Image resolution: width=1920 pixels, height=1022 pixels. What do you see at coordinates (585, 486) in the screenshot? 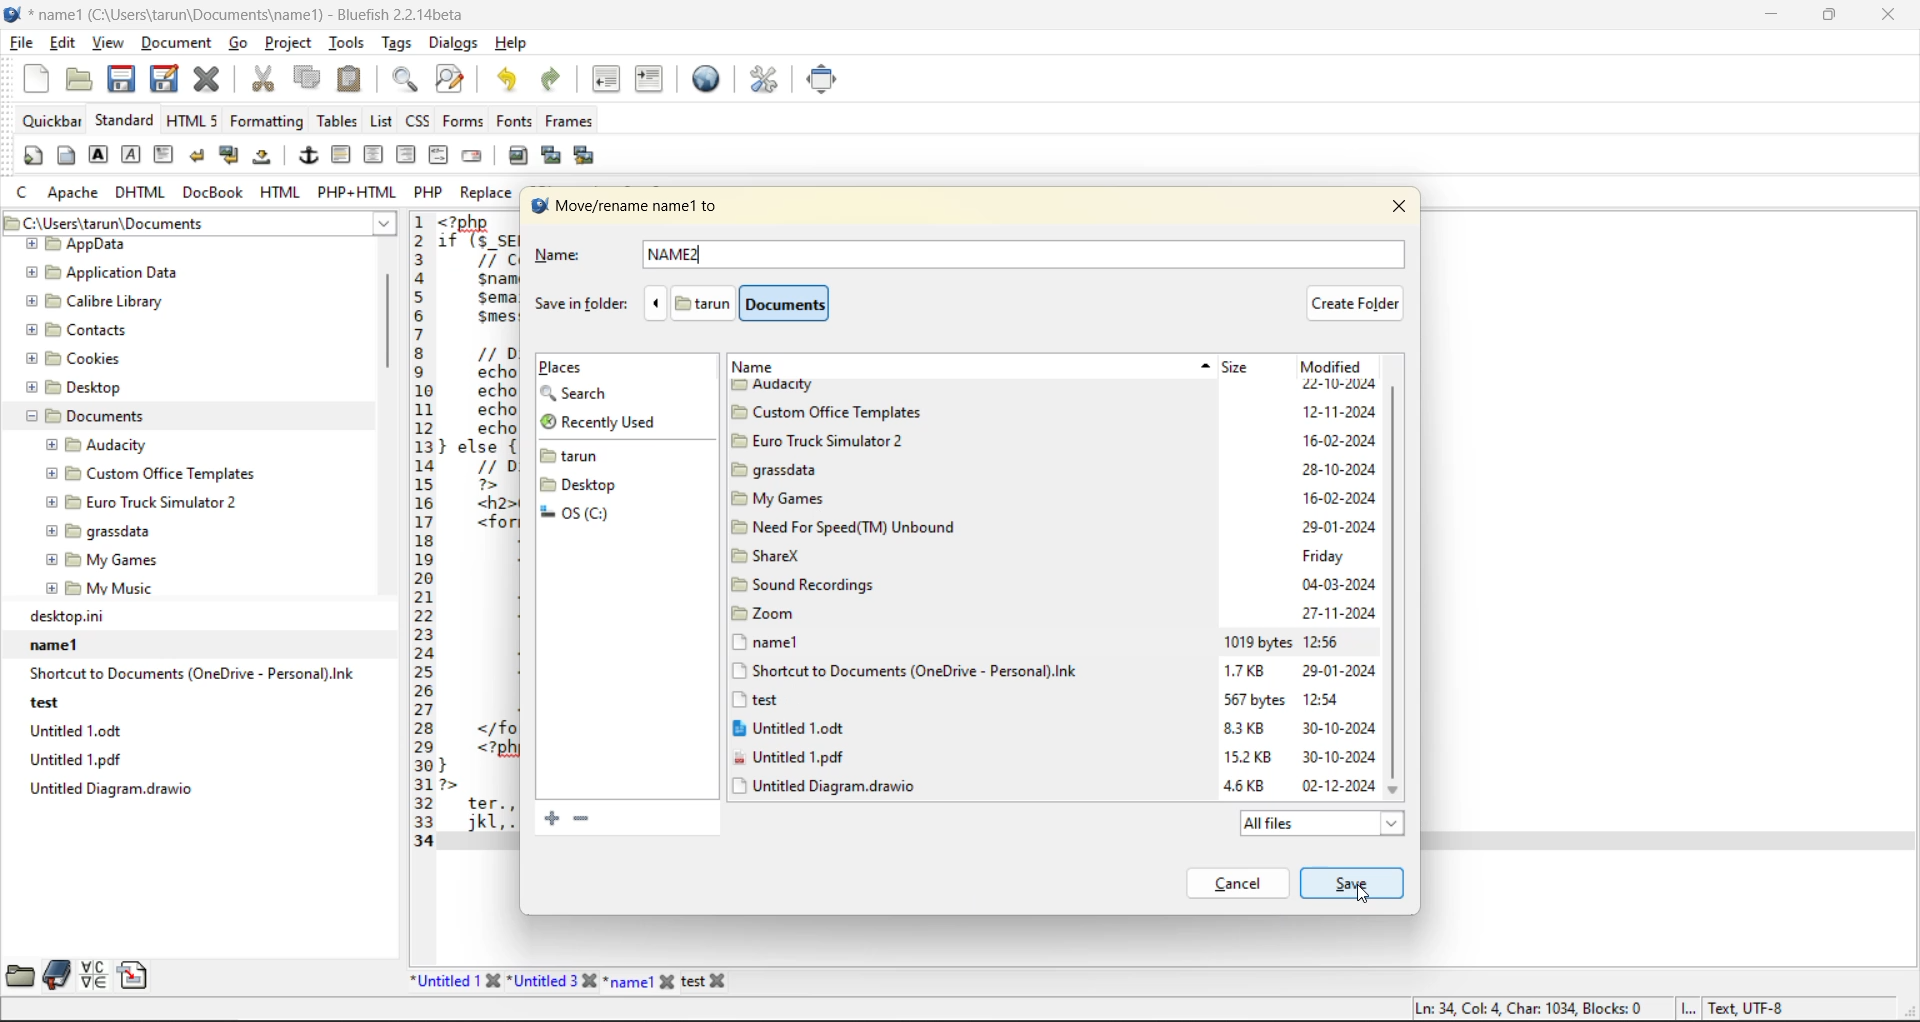
I see `folders and files` at bounding box center [585, 486].